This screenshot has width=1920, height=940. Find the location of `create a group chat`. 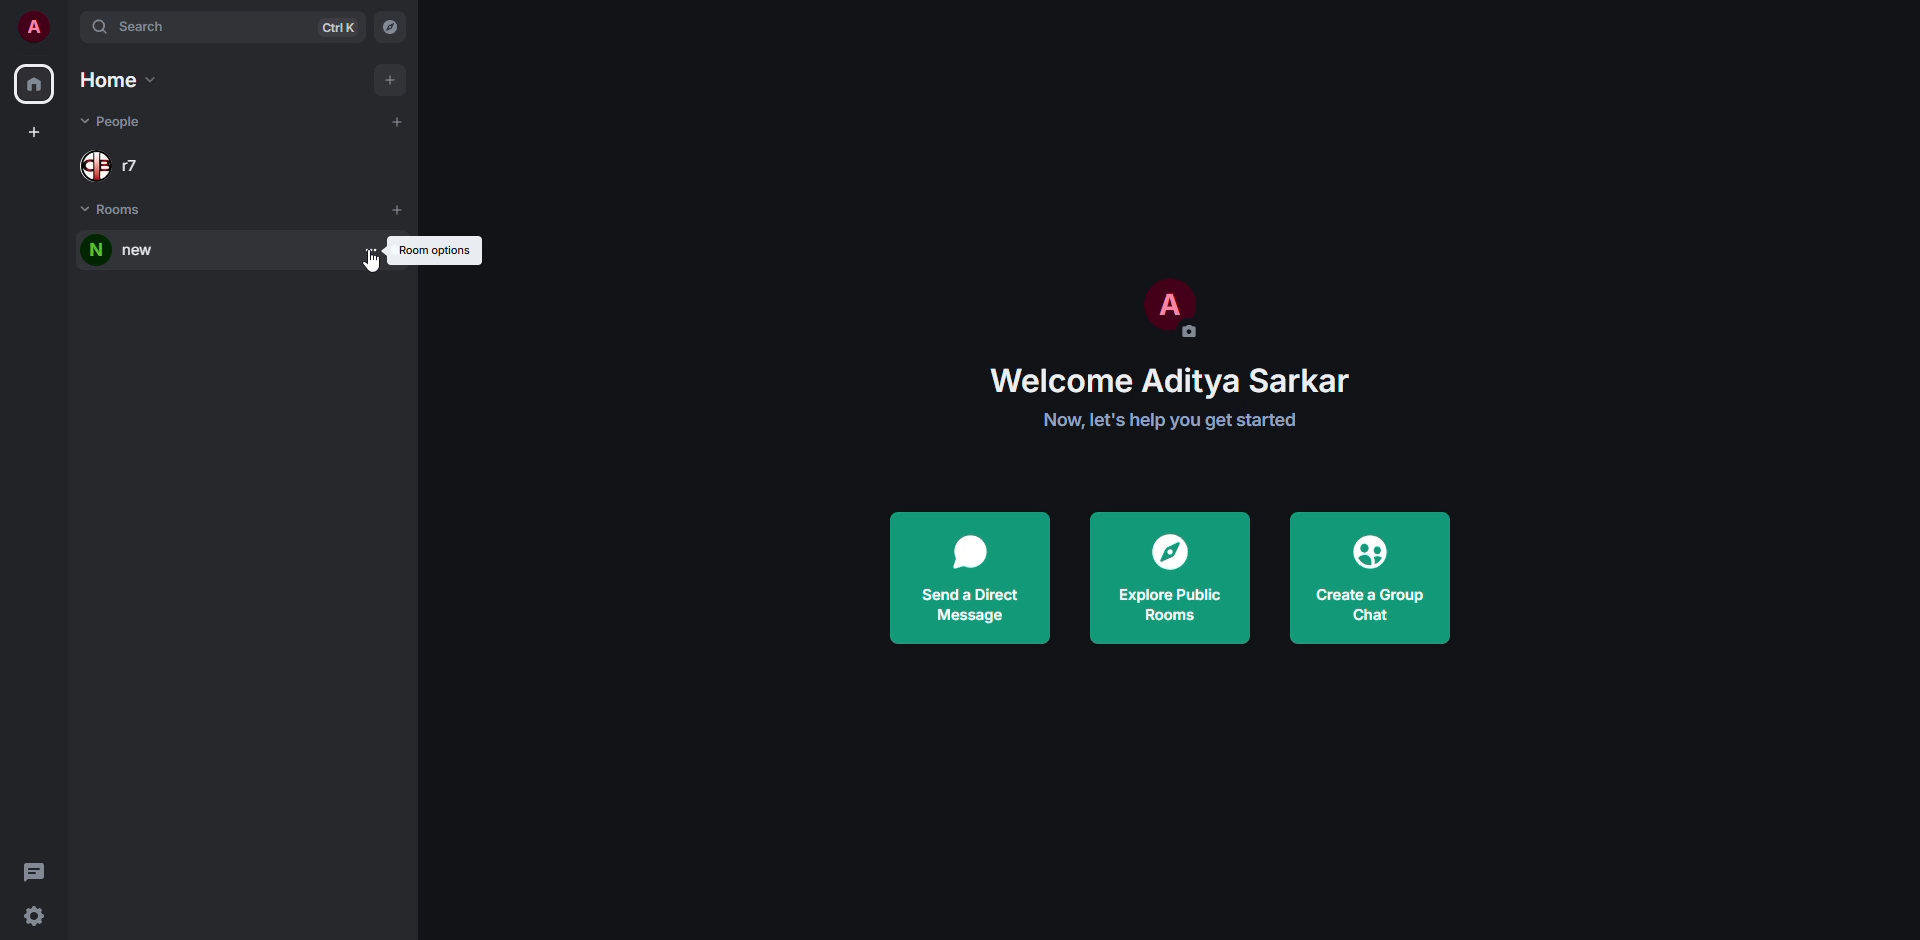

create a group chat is located at coordinates (1372, 575).